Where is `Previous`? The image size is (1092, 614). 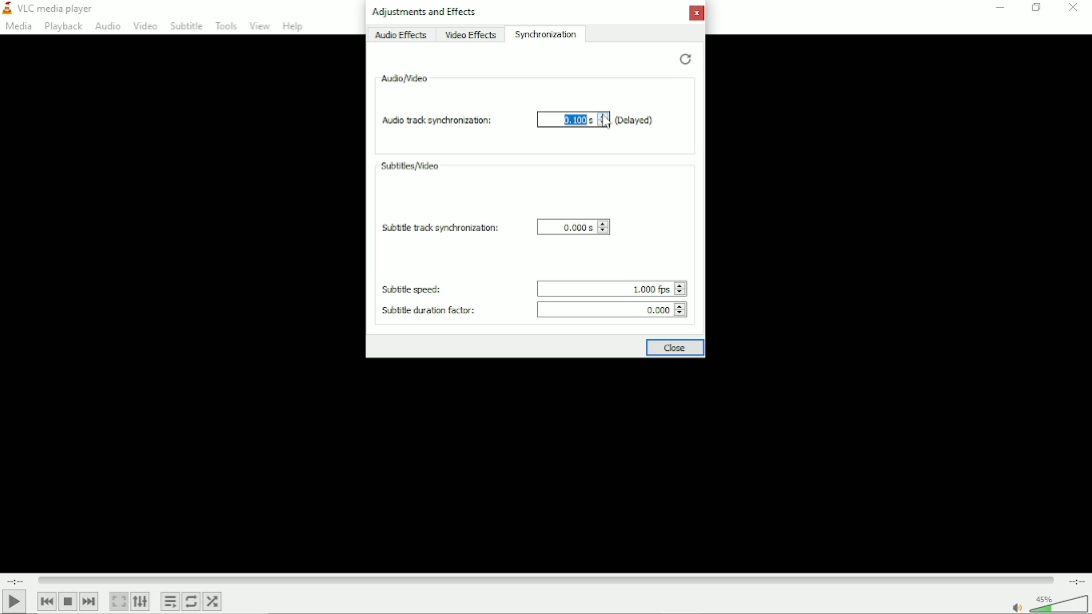
Previous is located at coordinates (48, 600).